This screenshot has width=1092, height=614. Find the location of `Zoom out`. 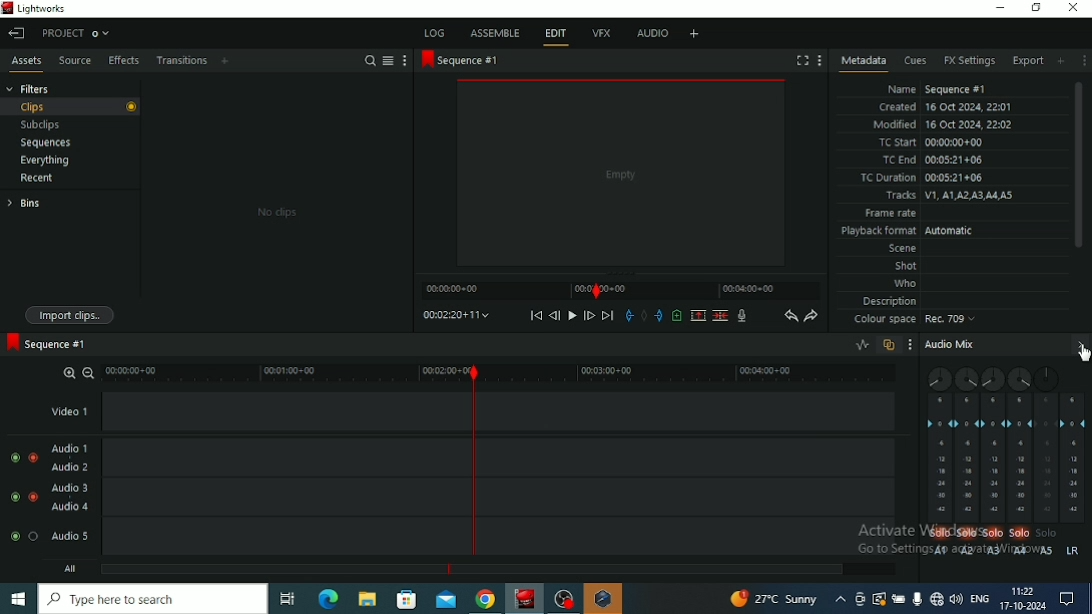

Zoom out is located at coordinates (88, 372).